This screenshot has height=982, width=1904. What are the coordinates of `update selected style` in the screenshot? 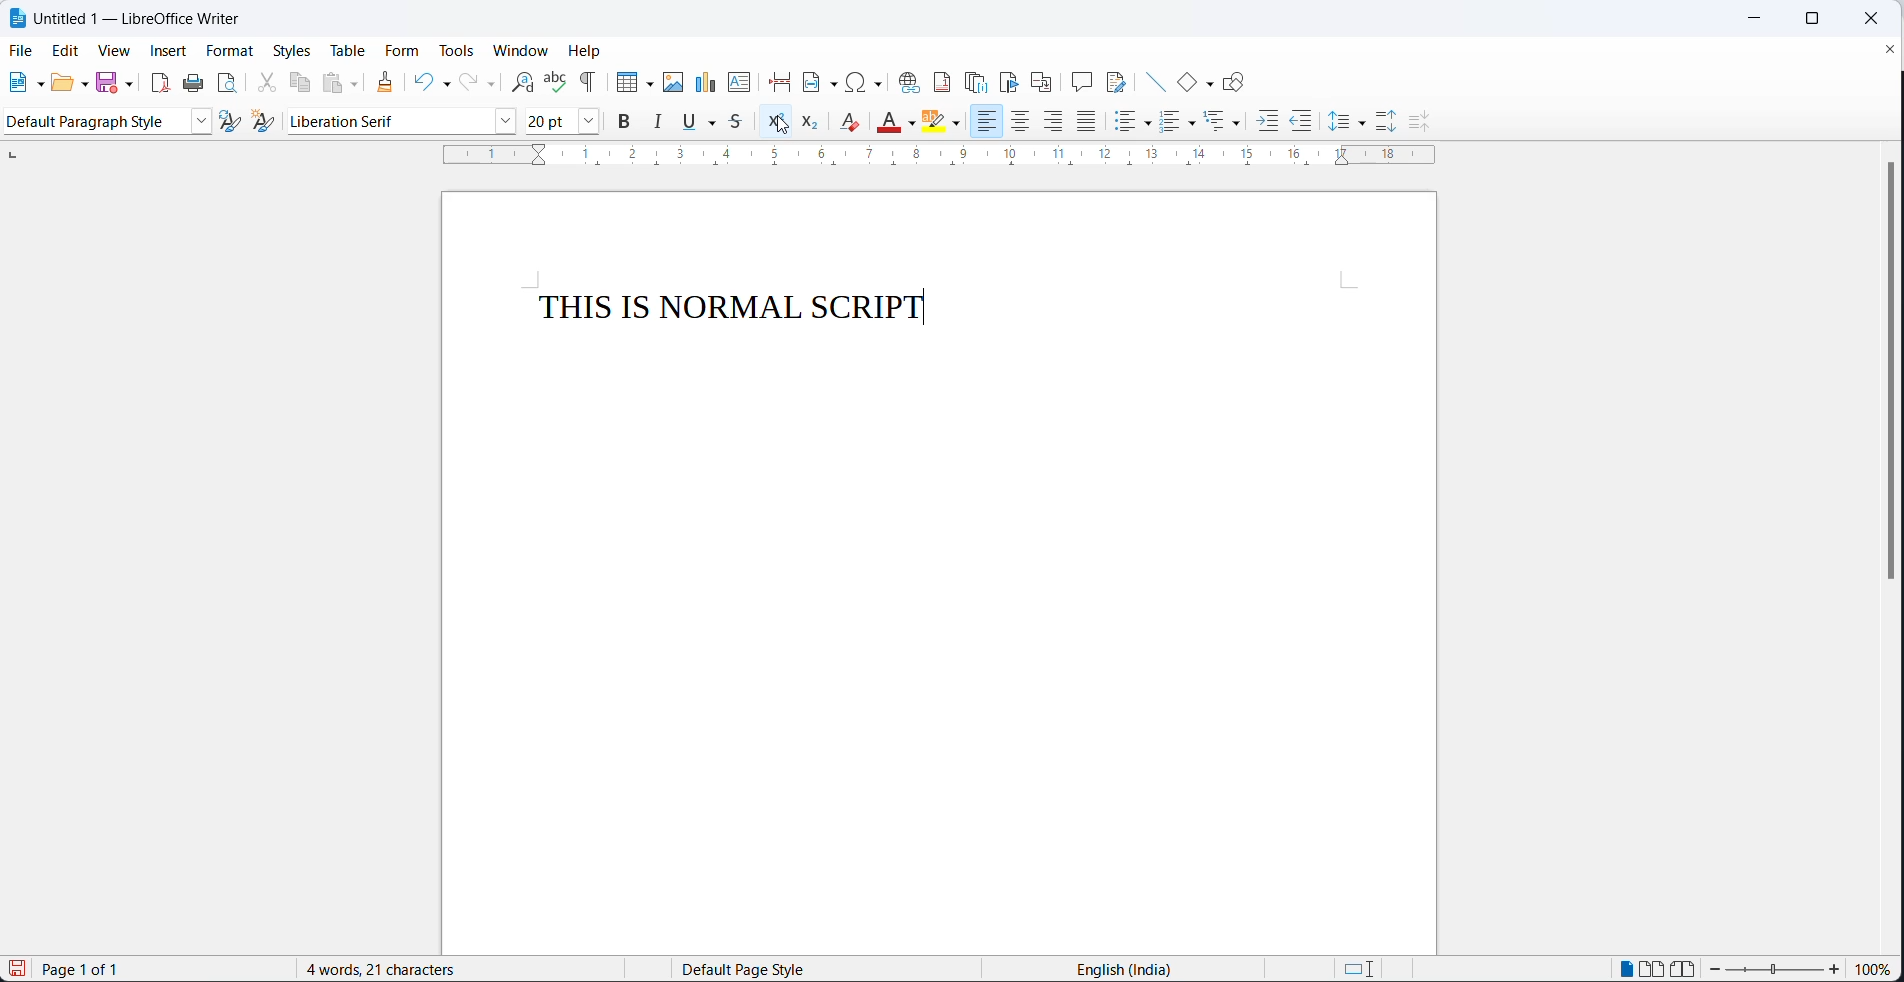 It's located at (235, 121).